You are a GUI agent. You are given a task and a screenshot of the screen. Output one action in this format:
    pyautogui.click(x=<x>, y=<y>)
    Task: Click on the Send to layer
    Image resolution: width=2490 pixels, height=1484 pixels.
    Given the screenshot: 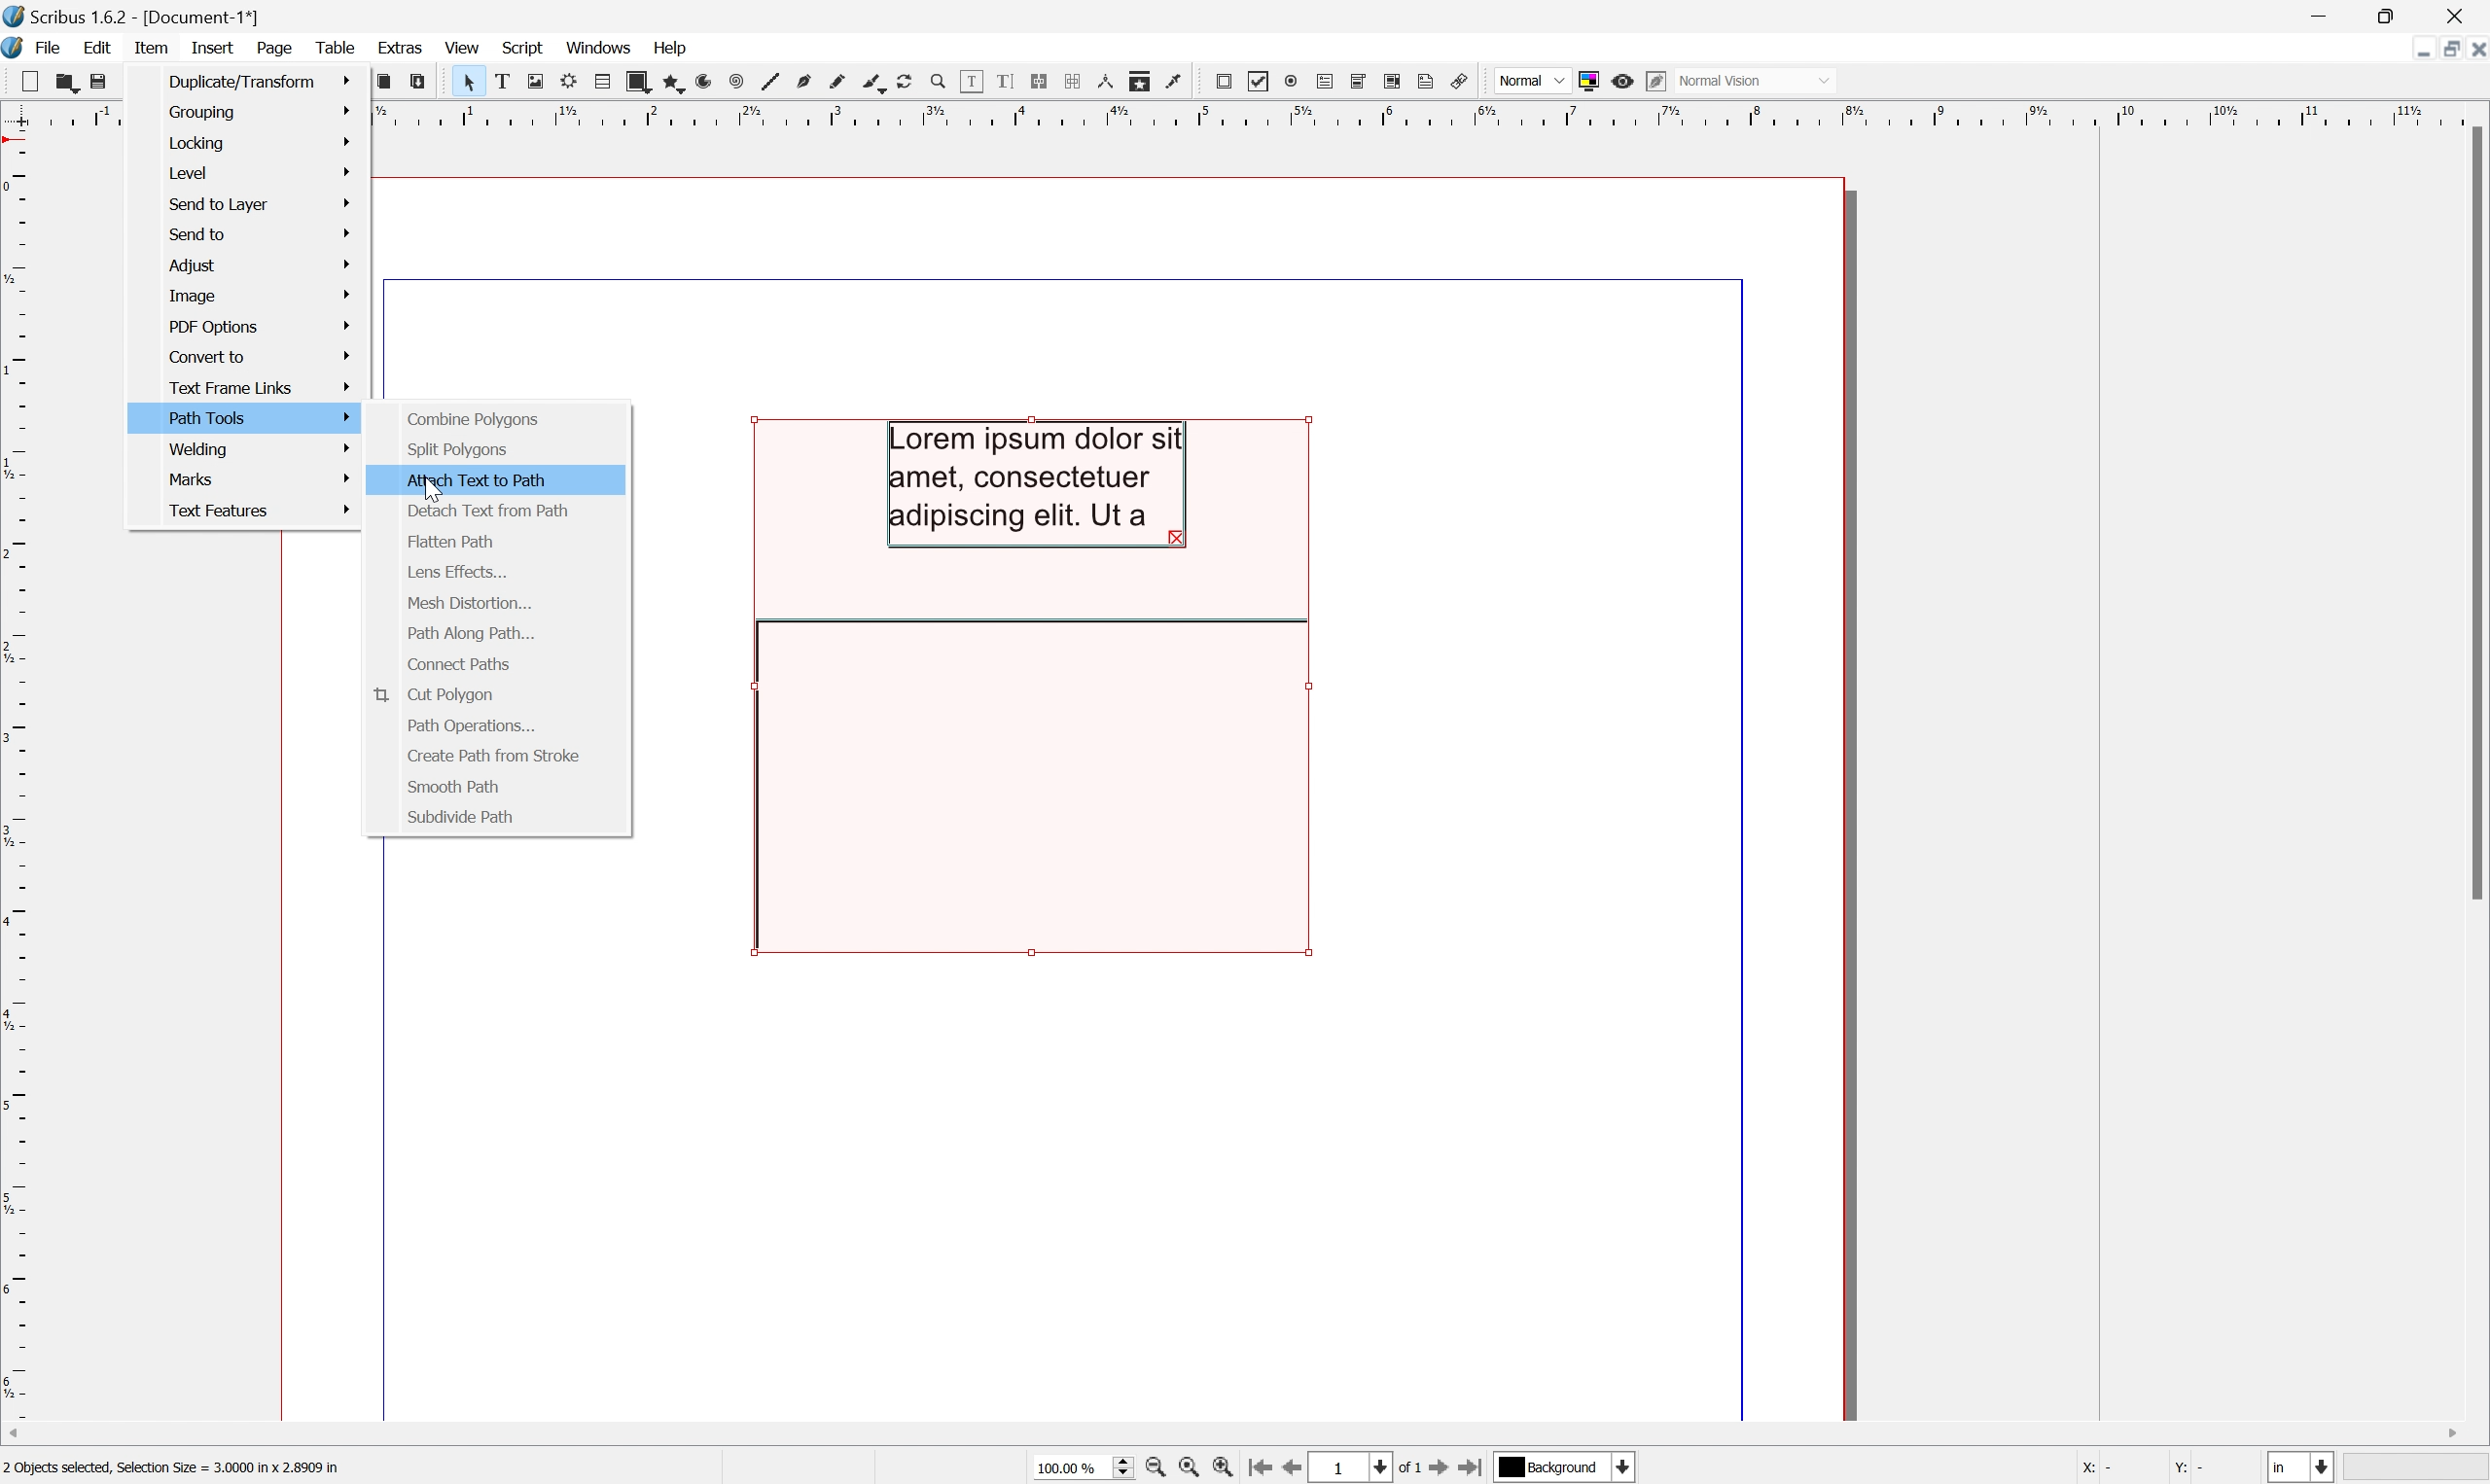 What is the action you would take?
    pyautogui.click(x=260, y=204)
    